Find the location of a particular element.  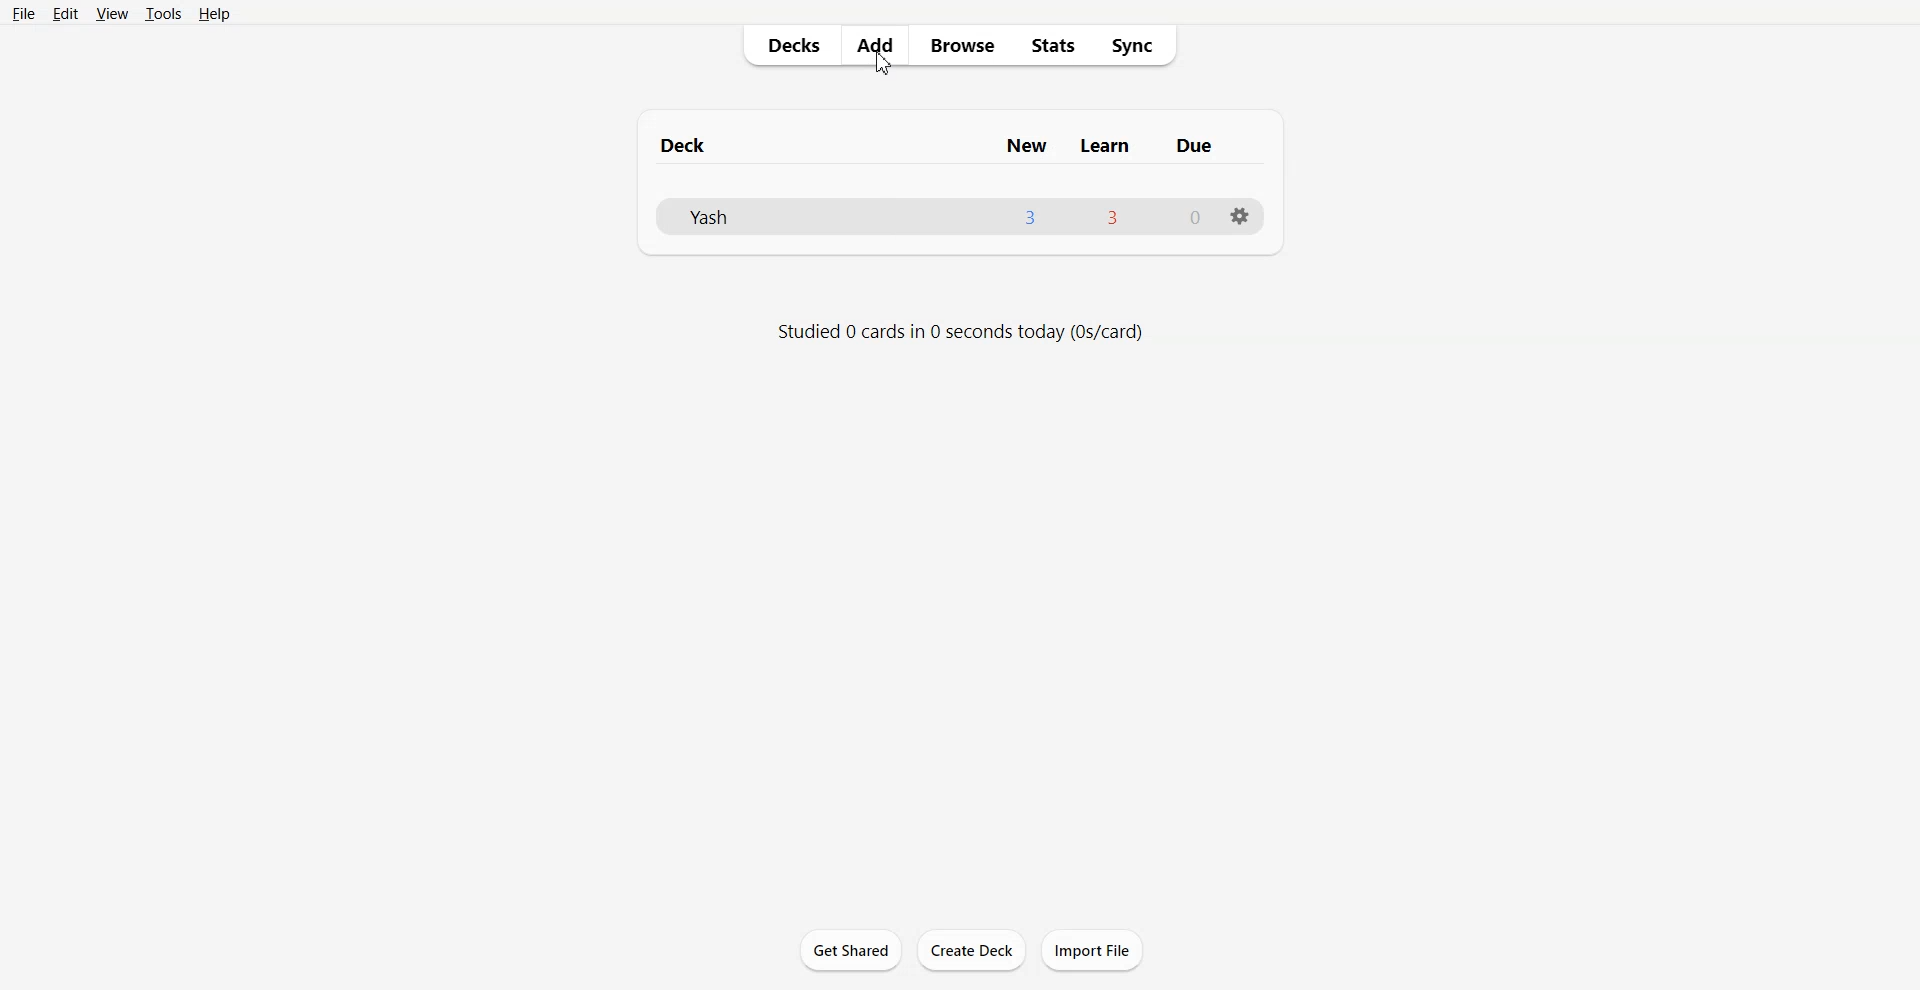

Help is located at coordinates (215, 14).